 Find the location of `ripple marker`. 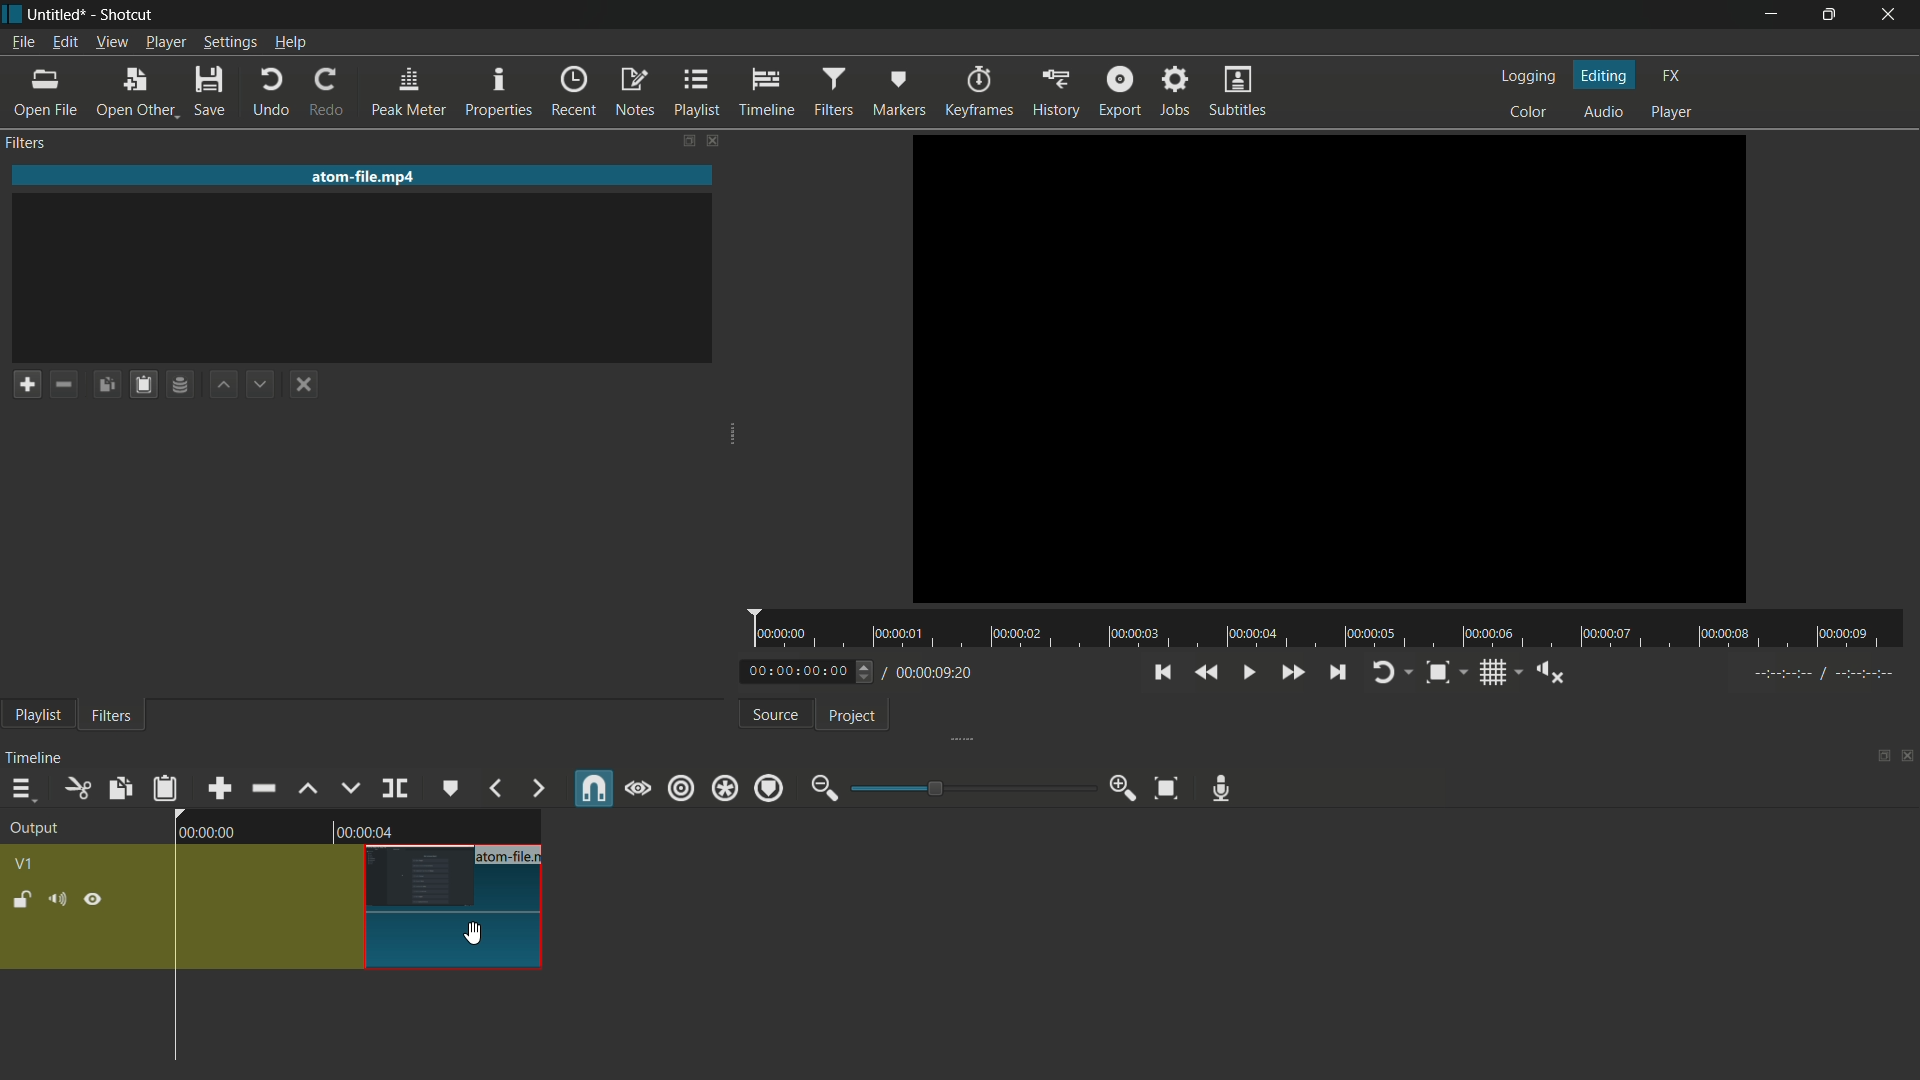

ripple marker is located at coordinates (769, 788).